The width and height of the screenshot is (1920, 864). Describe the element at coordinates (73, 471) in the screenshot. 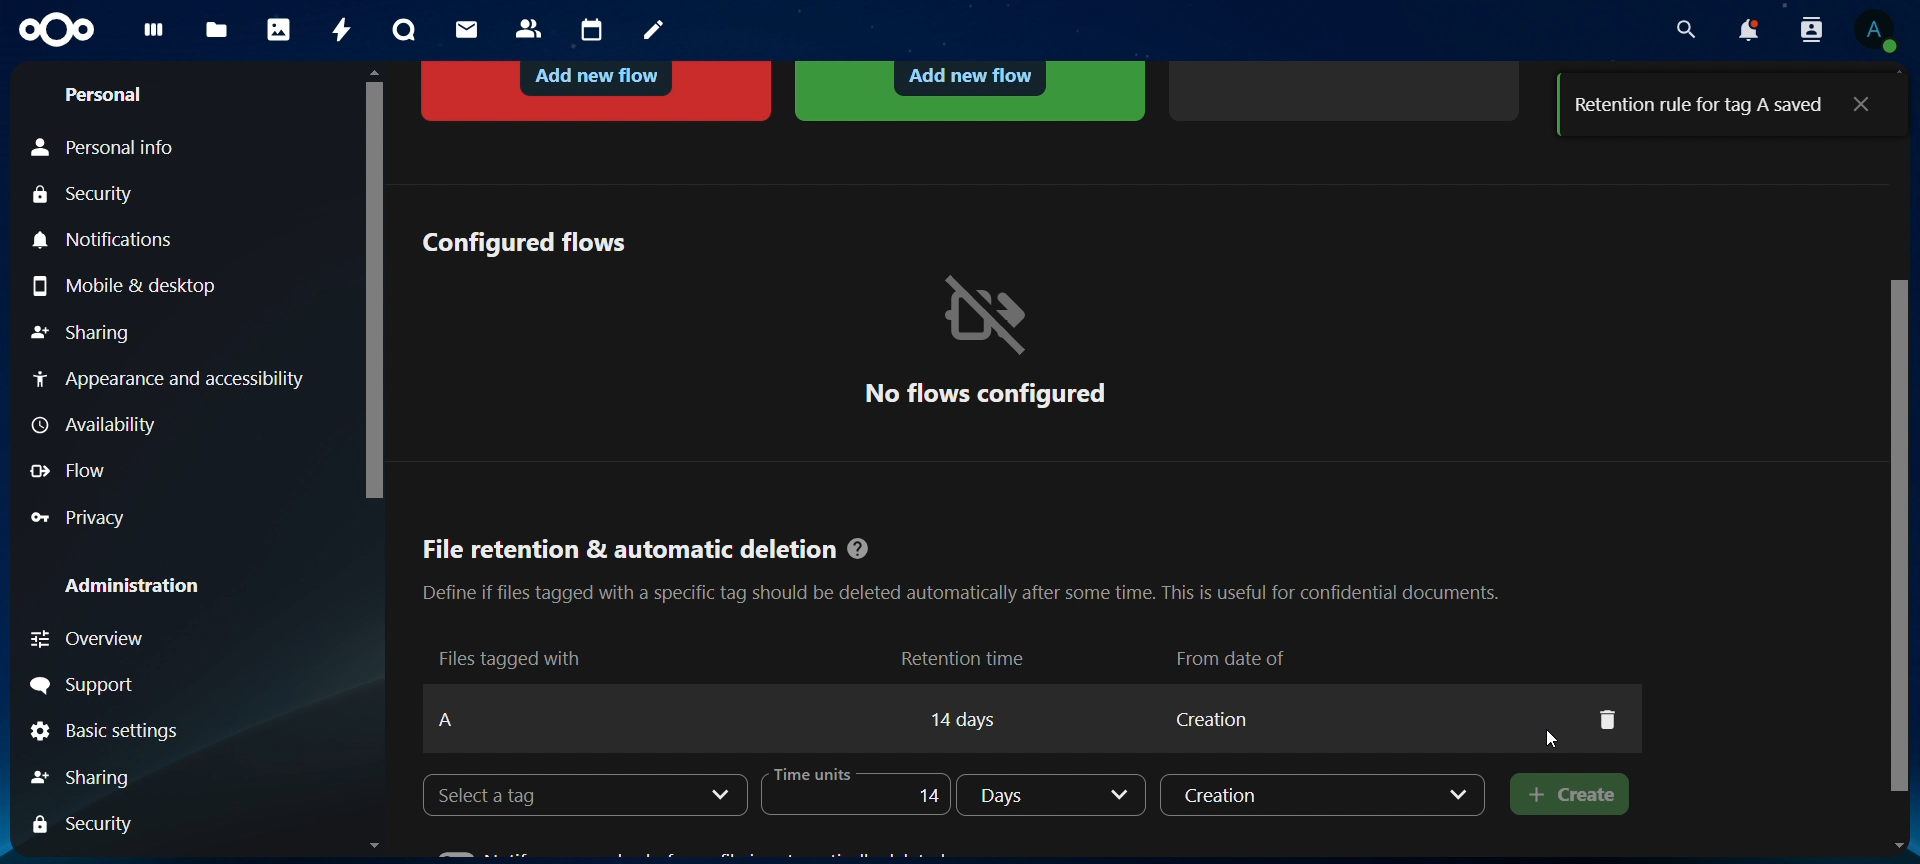

I see `flow` at that location.